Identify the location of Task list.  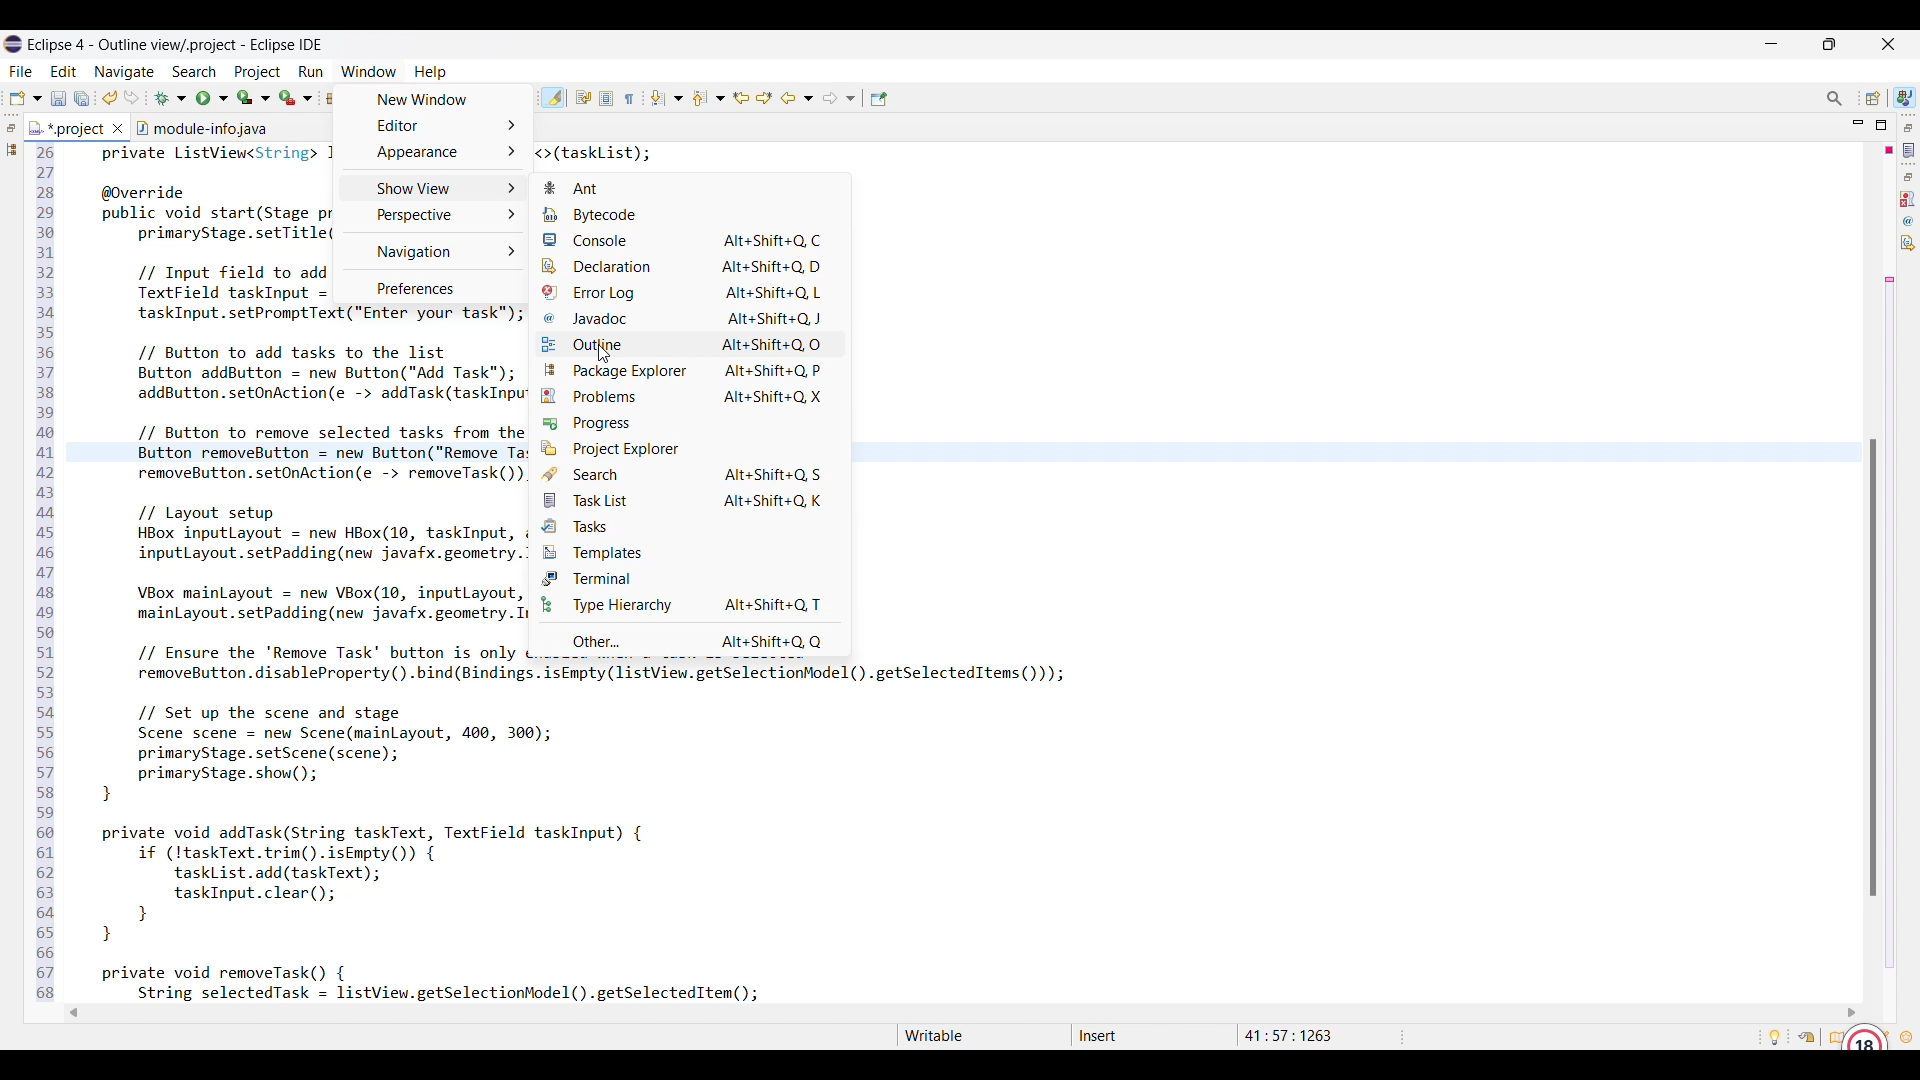
(690, 500).